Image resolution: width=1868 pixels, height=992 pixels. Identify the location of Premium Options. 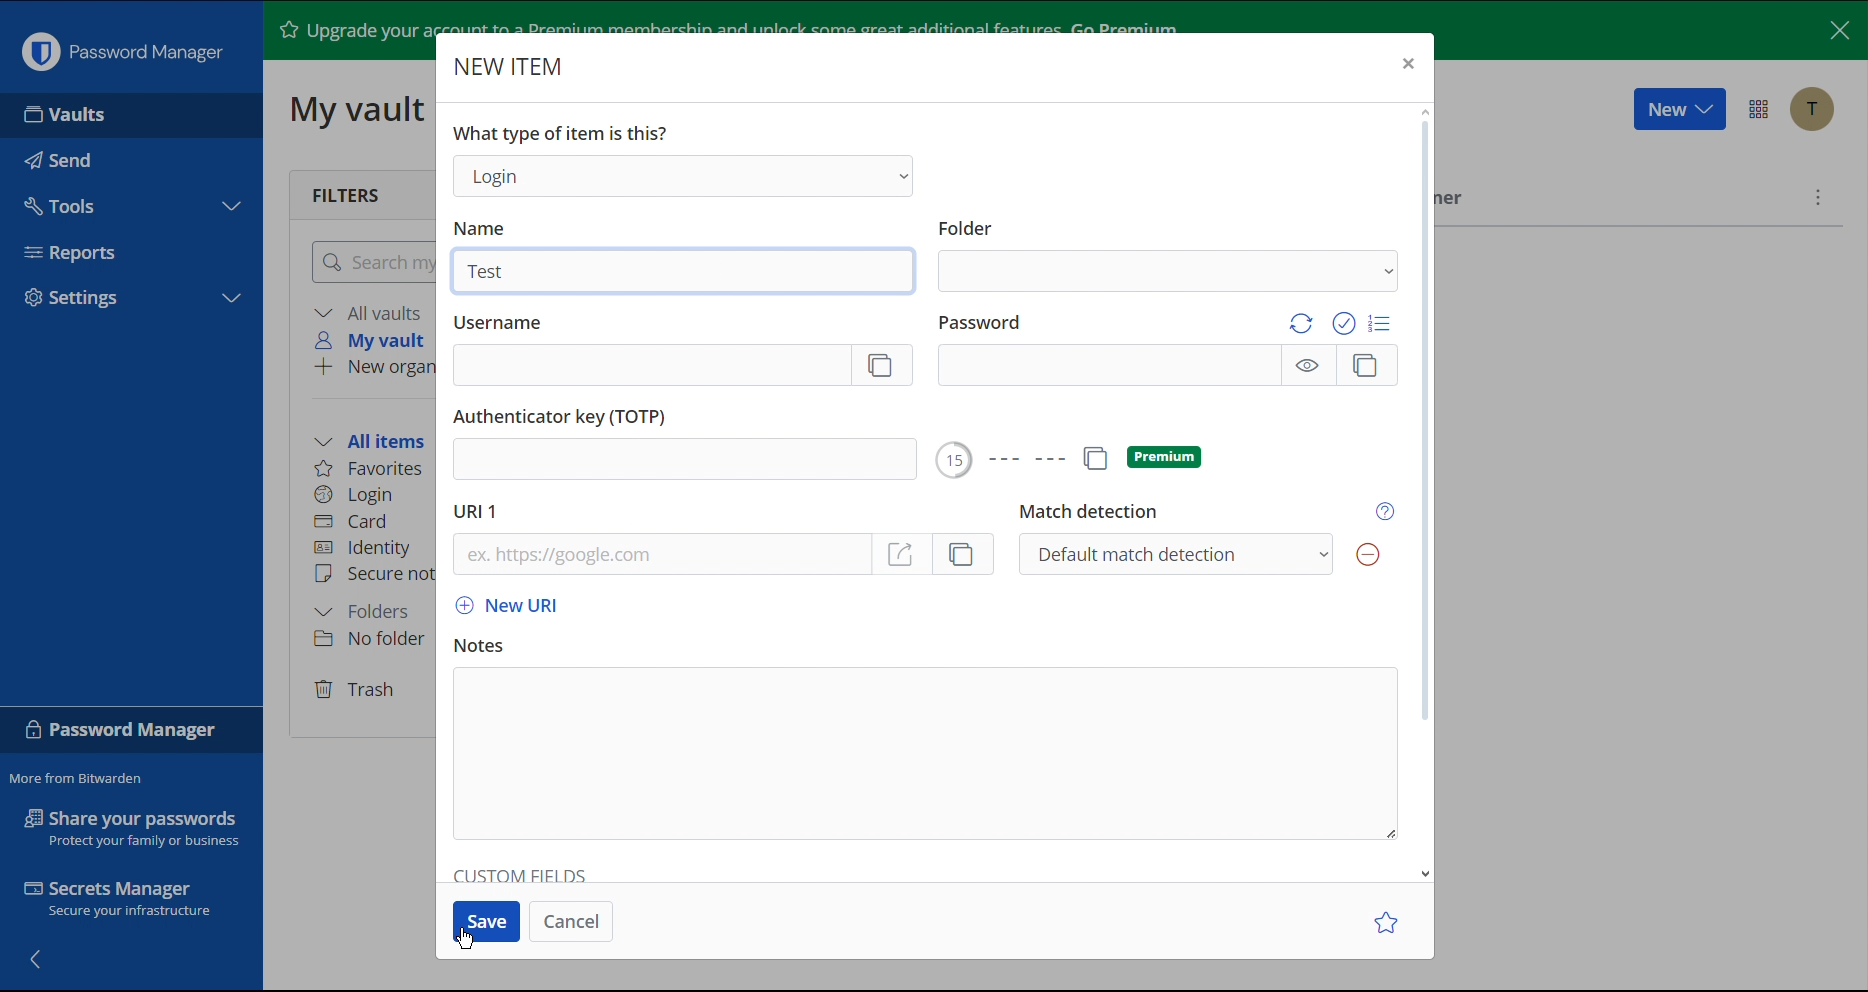
(1087, 459).